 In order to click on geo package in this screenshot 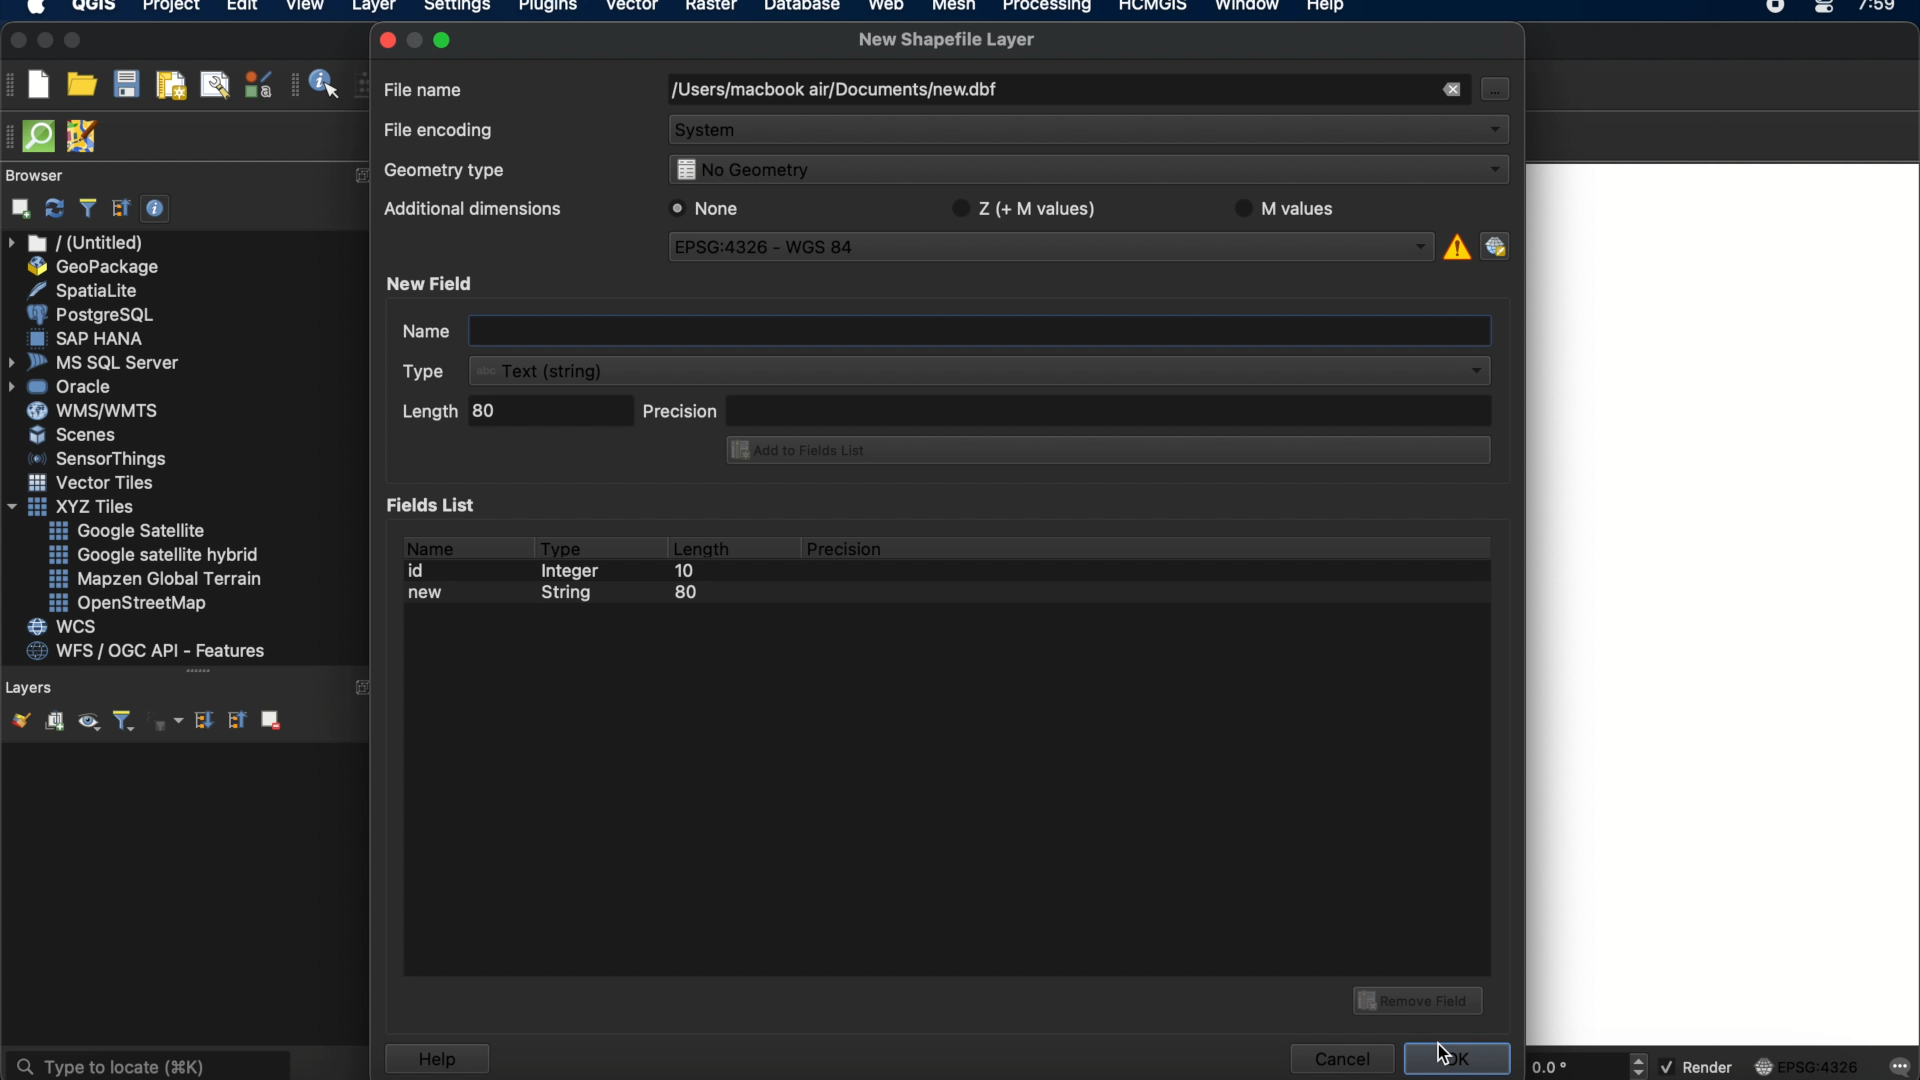, I will do `click(91, 267)`.